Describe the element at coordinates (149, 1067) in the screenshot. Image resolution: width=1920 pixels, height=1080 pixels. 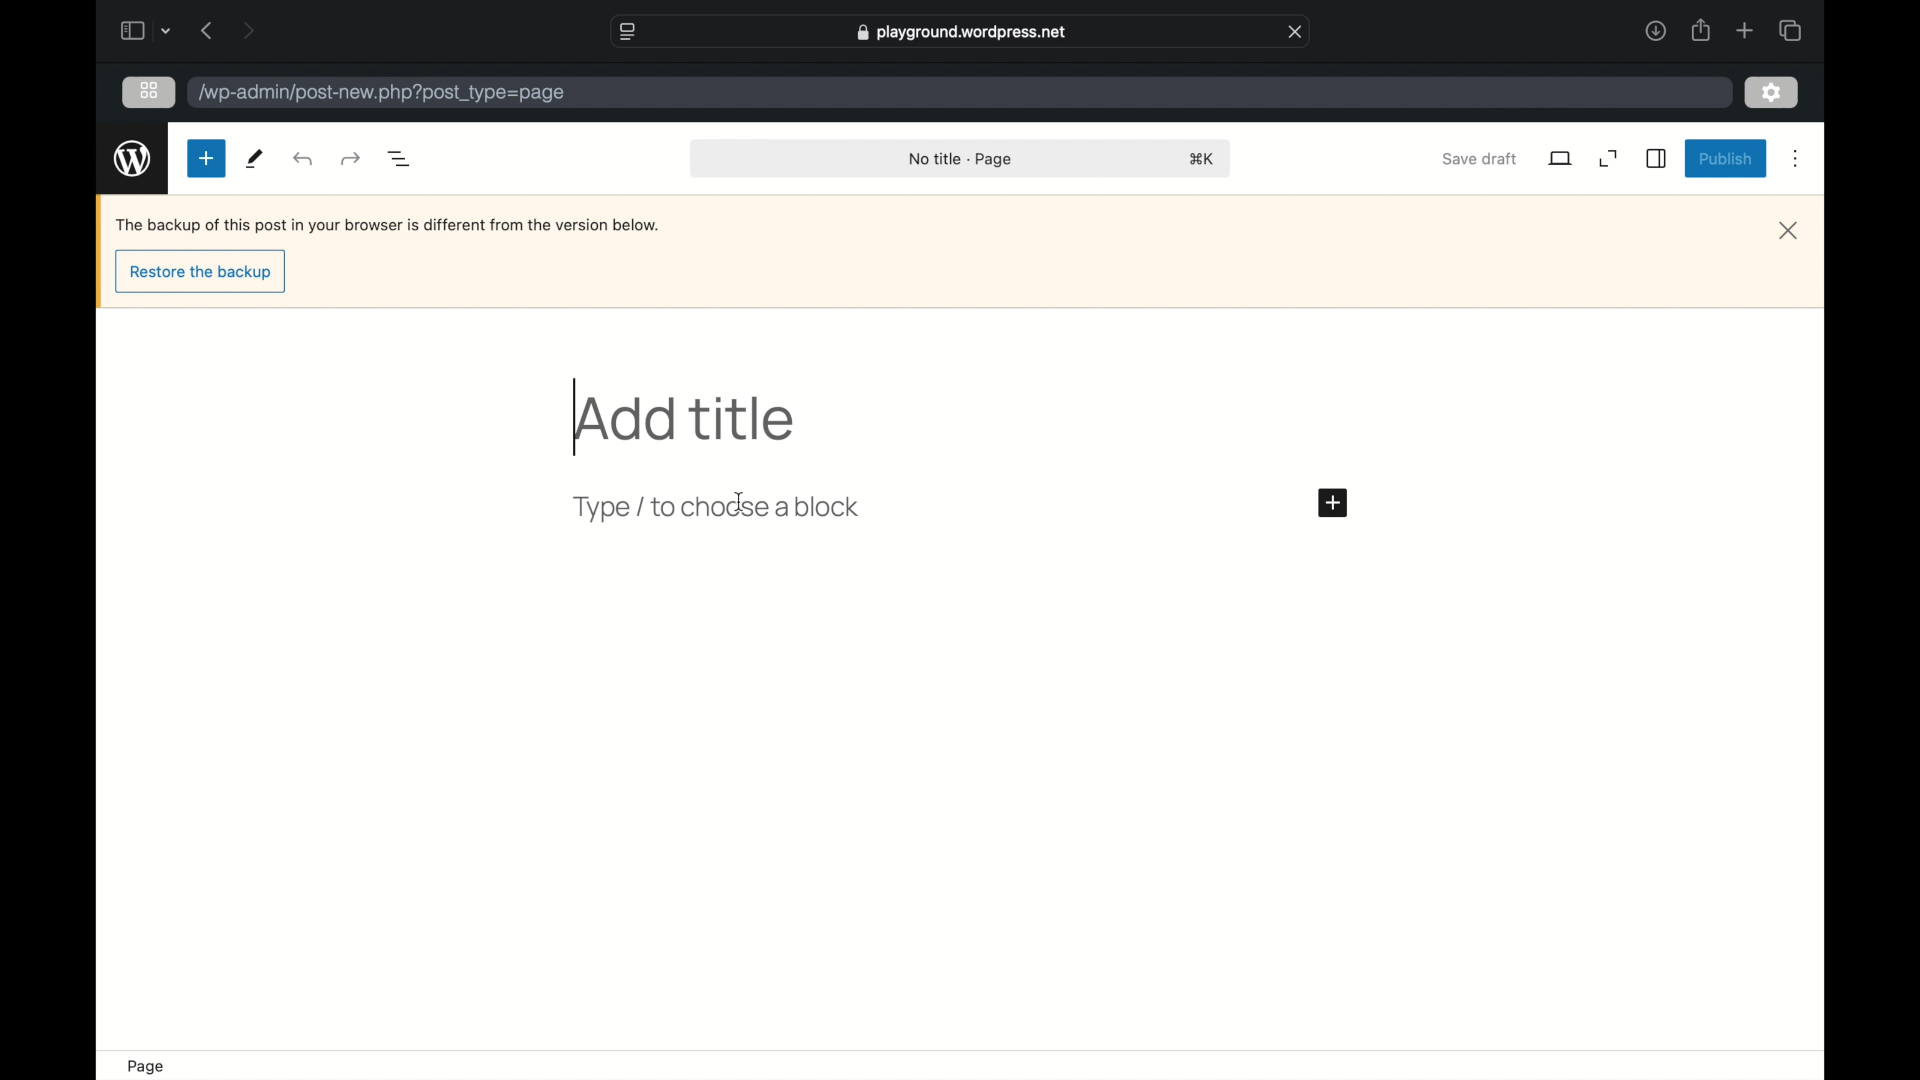
I see `page` at that location.